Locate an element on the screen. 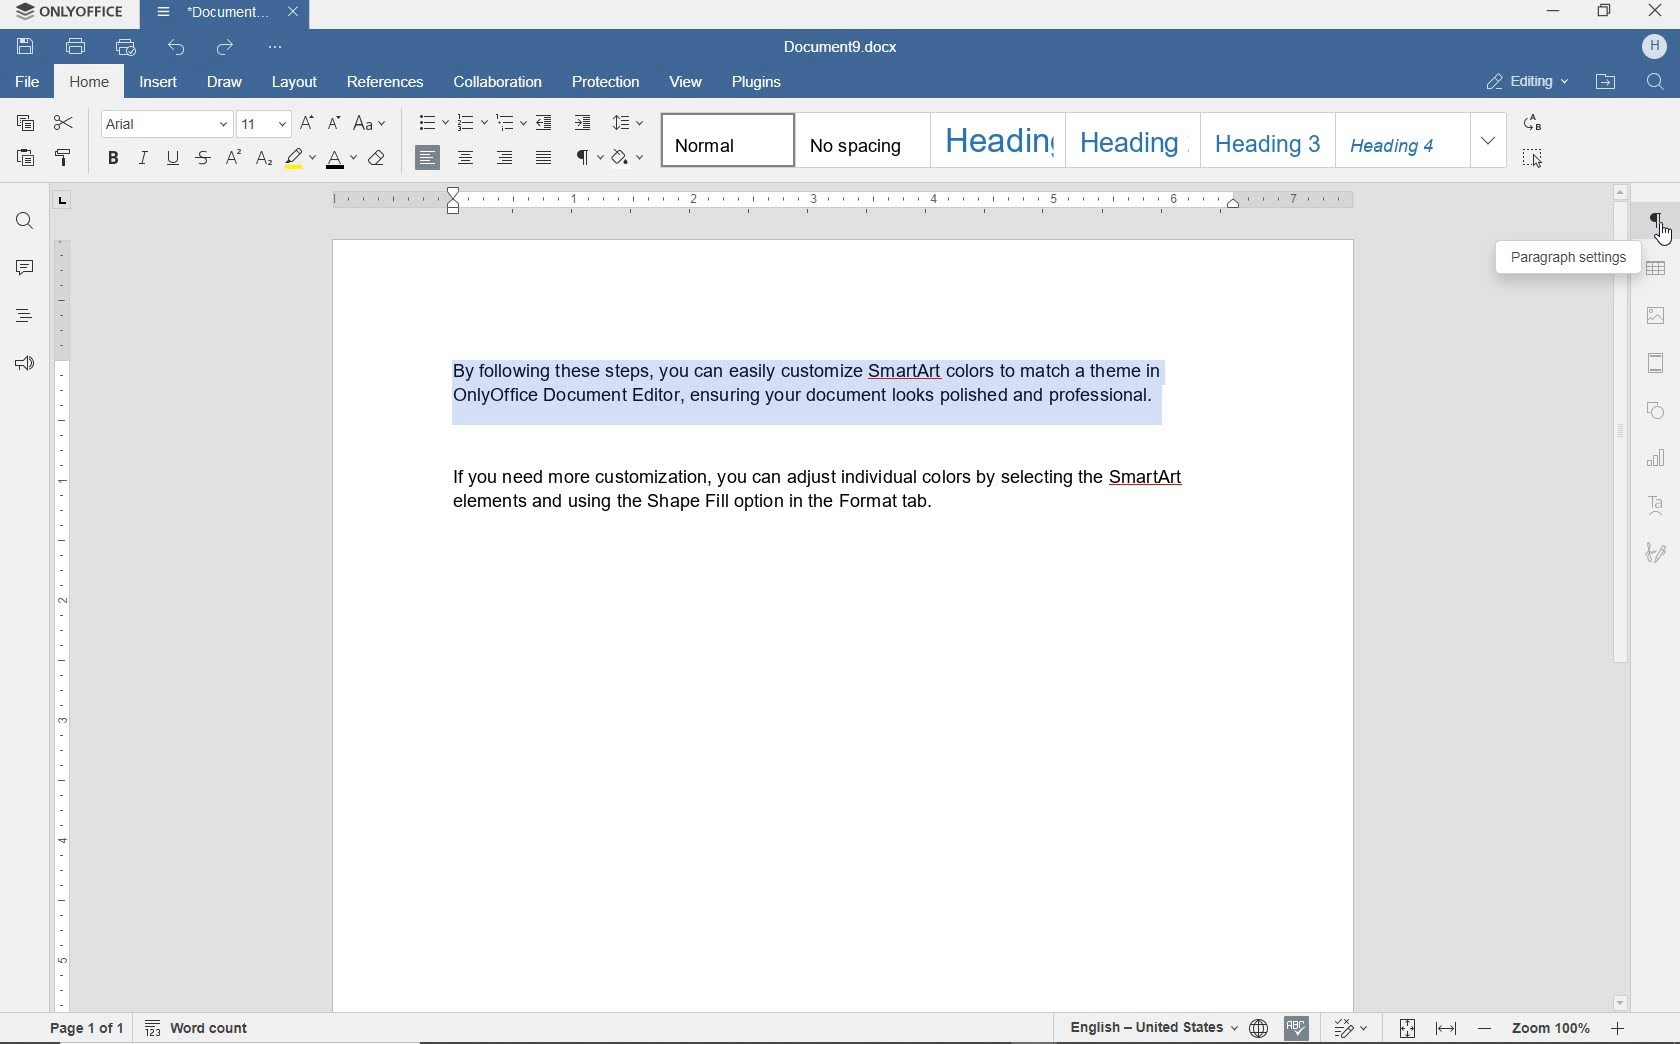 The width and height of the screenshot is (1680, 1044). header & footer is located at coordinates (1660, 360).